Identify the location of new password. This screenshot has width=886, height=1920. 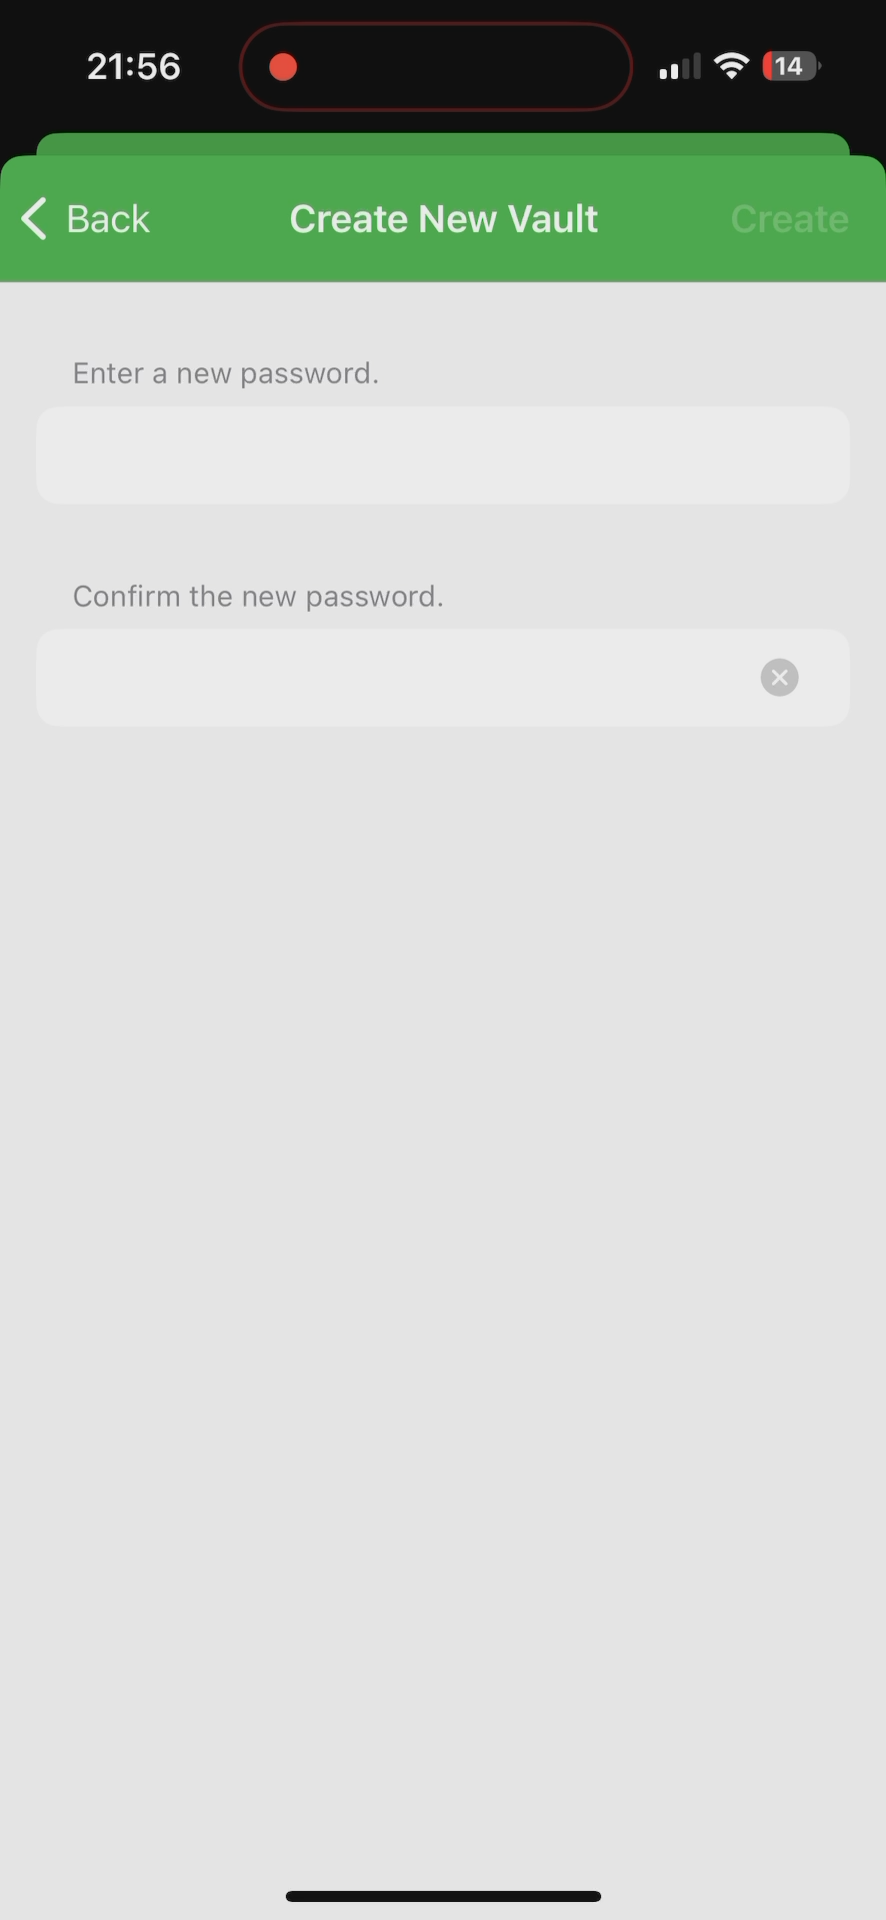
(396, 690).